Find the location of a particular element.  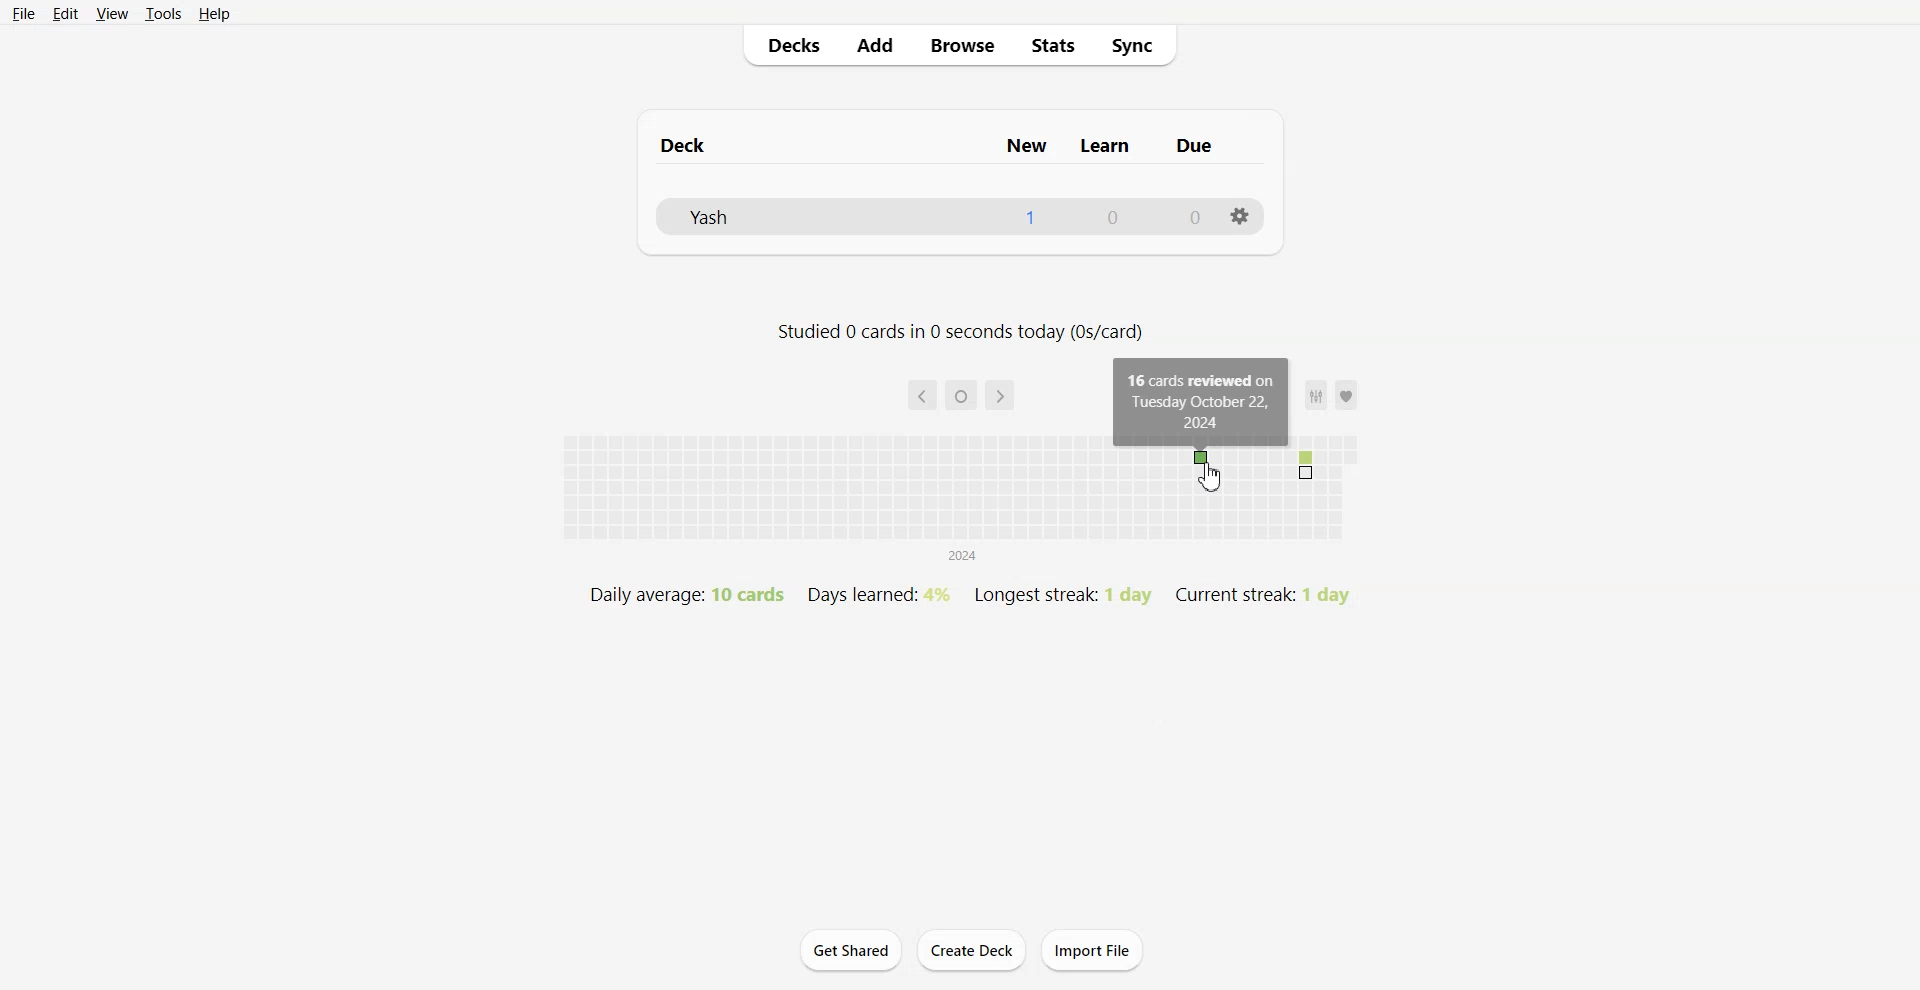

number of cards reviewed is located at coordinates (1305, 465).